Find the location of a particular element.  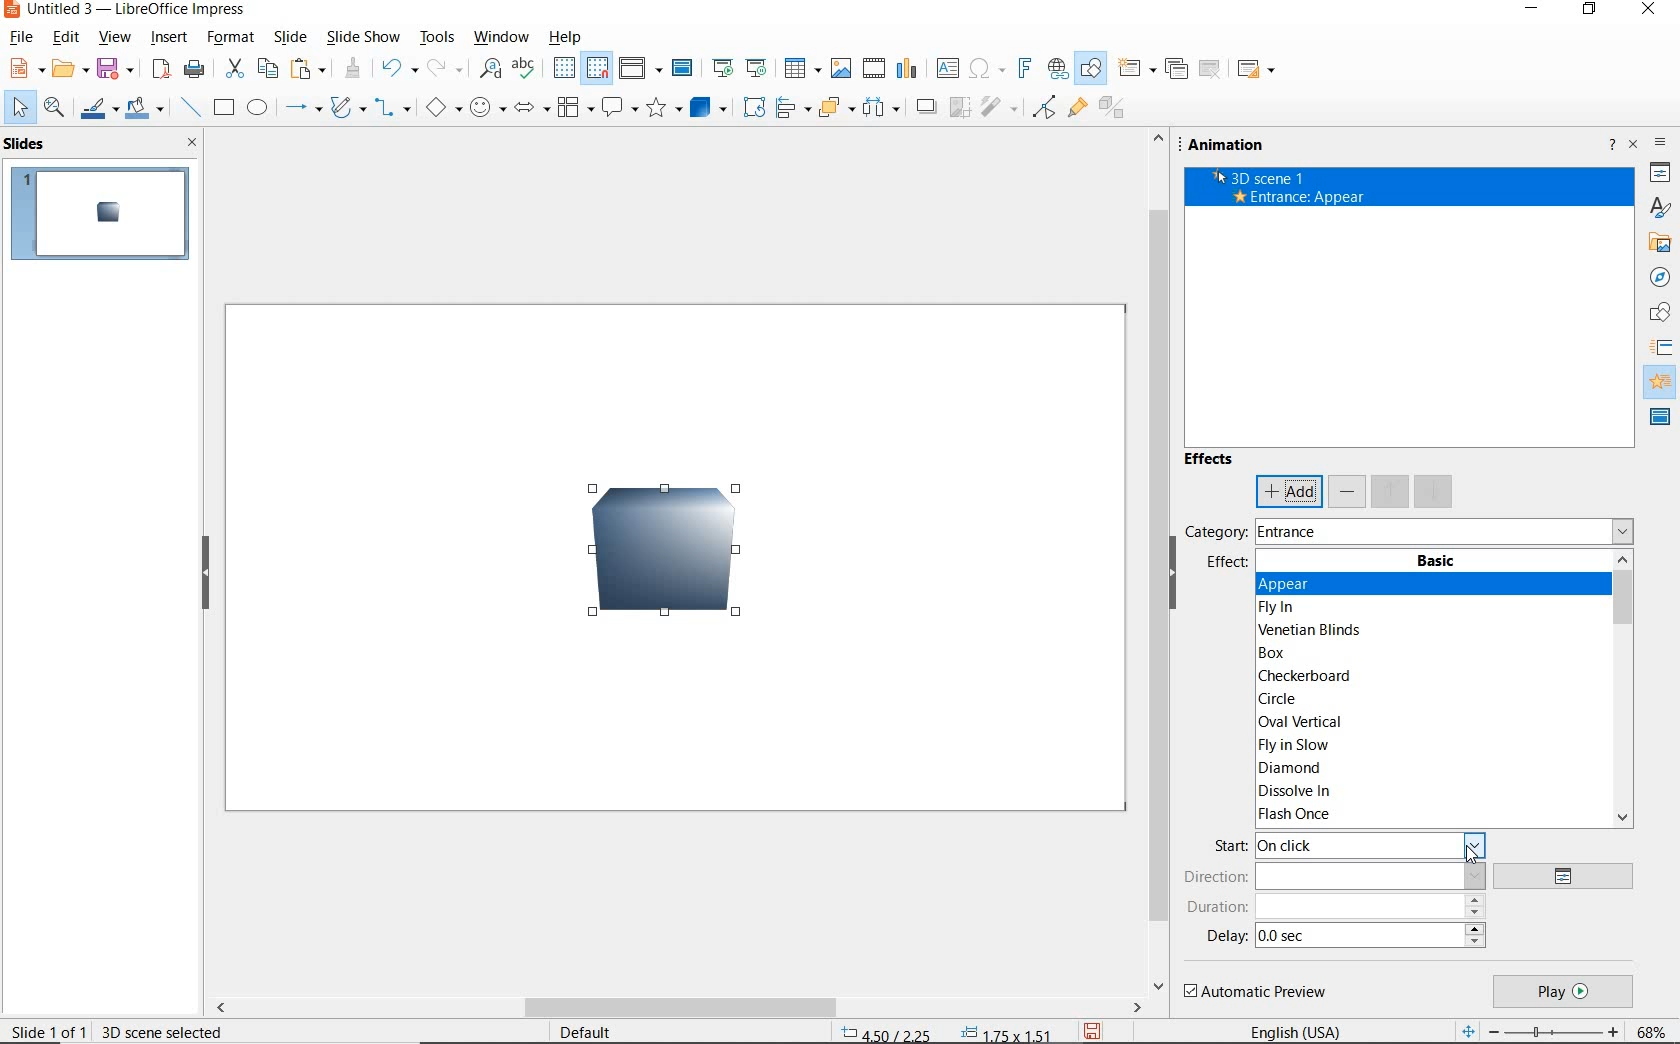

file name is located at coordinates (128, 11).